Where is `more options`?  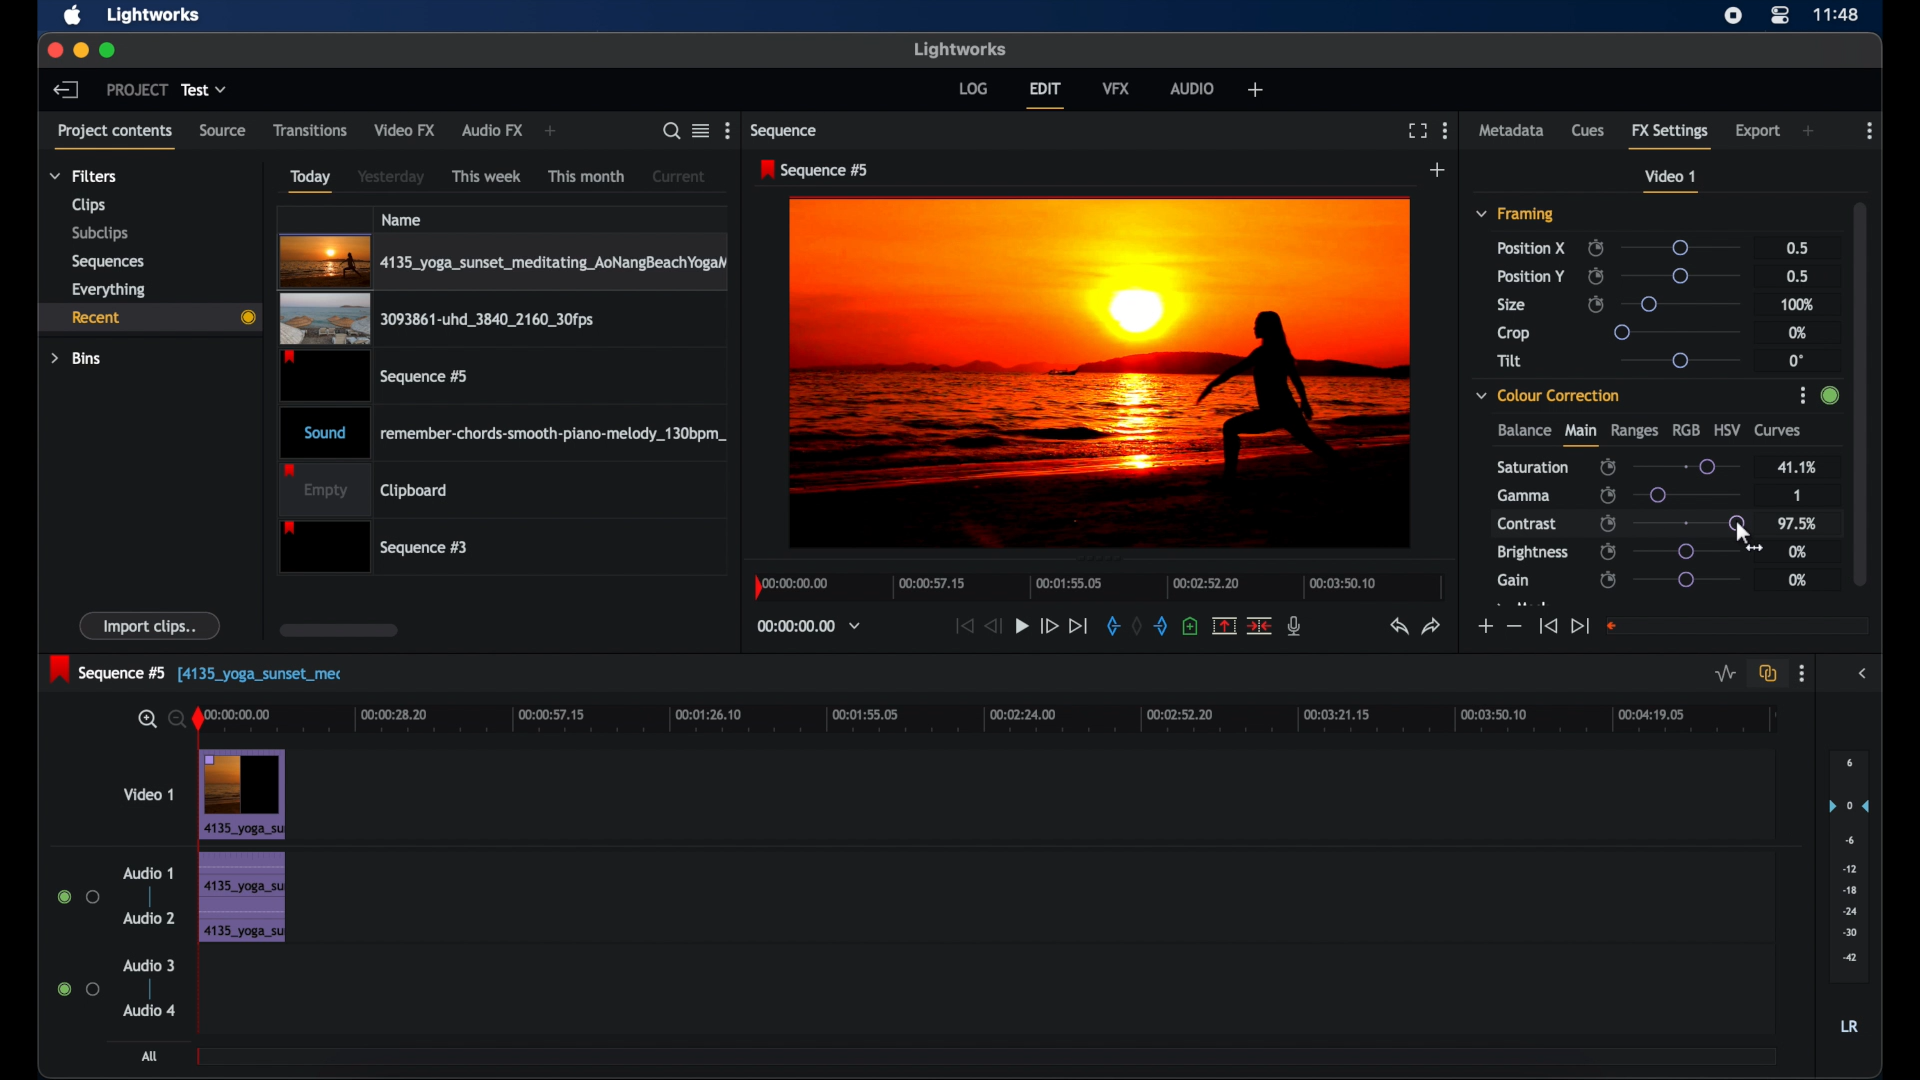
more options is located at coordinates (1445, 130).